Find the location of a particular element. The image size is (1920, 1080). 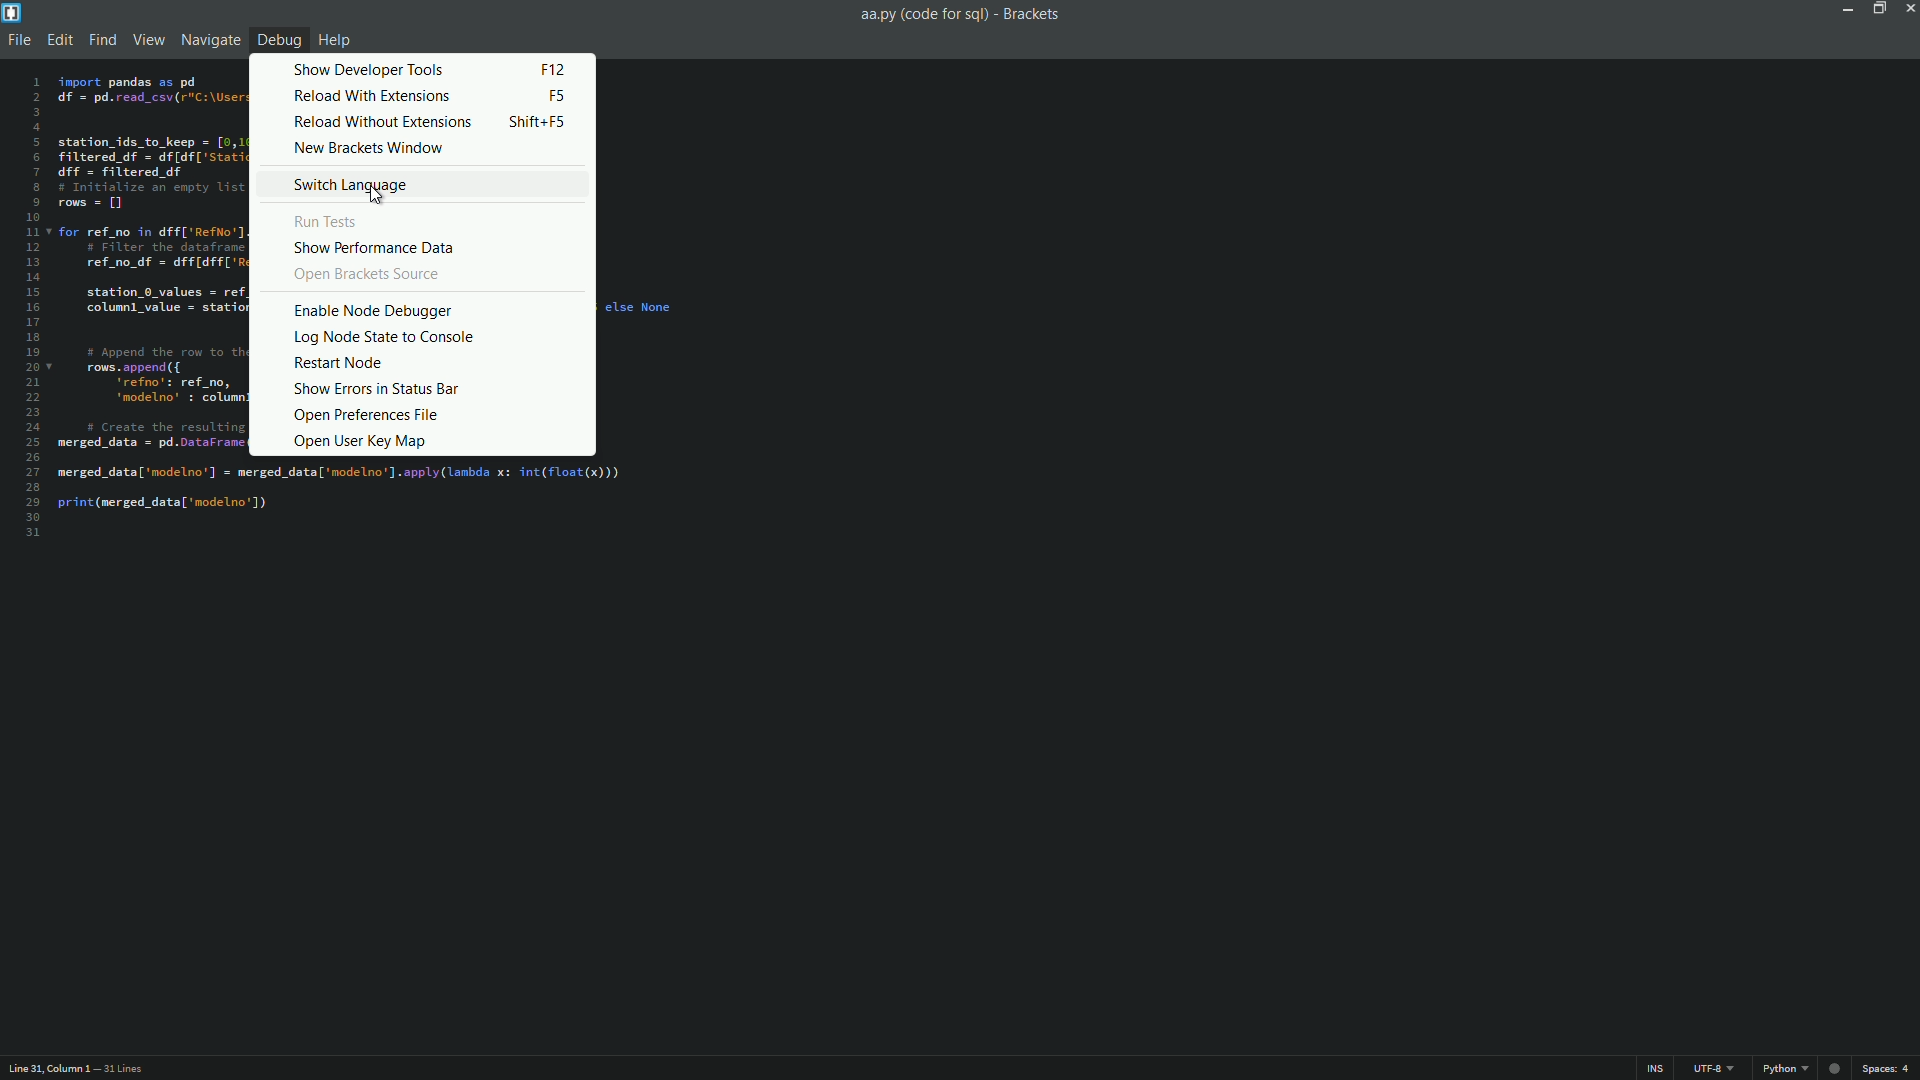

enable node debugger is located at coordinates (374, 312).